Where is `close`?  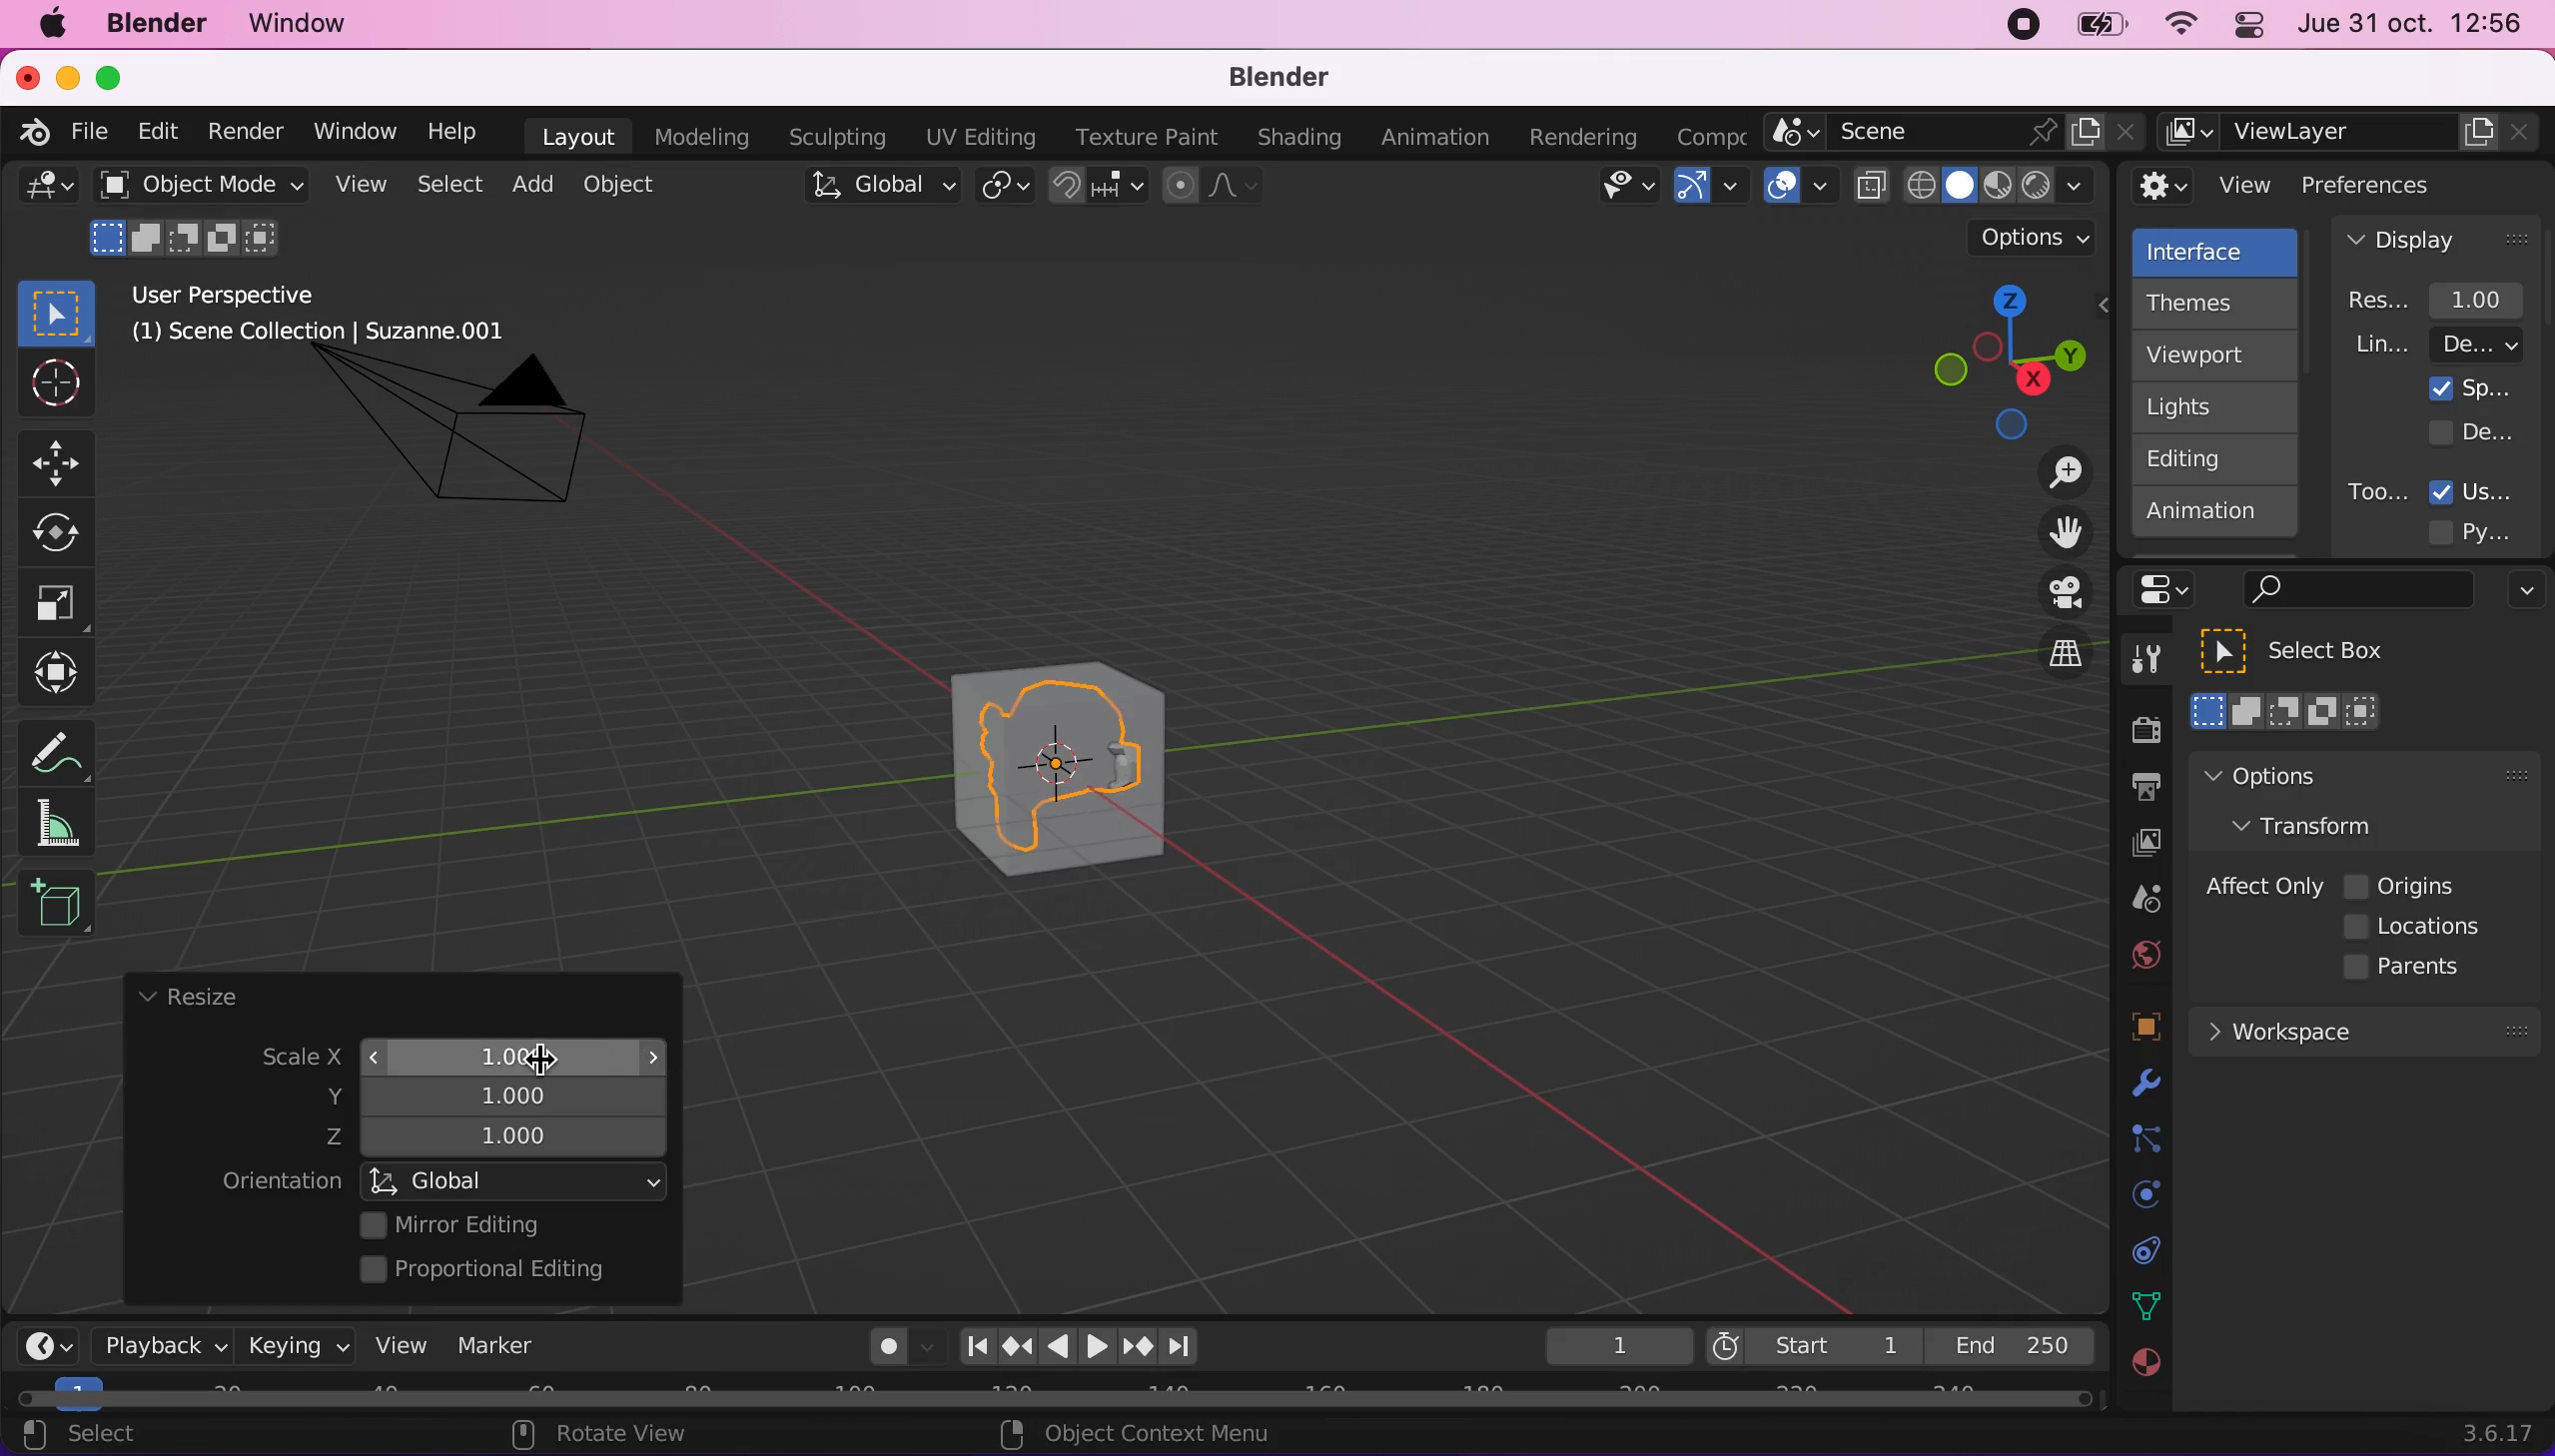 close is located at coordinates (26, 76).